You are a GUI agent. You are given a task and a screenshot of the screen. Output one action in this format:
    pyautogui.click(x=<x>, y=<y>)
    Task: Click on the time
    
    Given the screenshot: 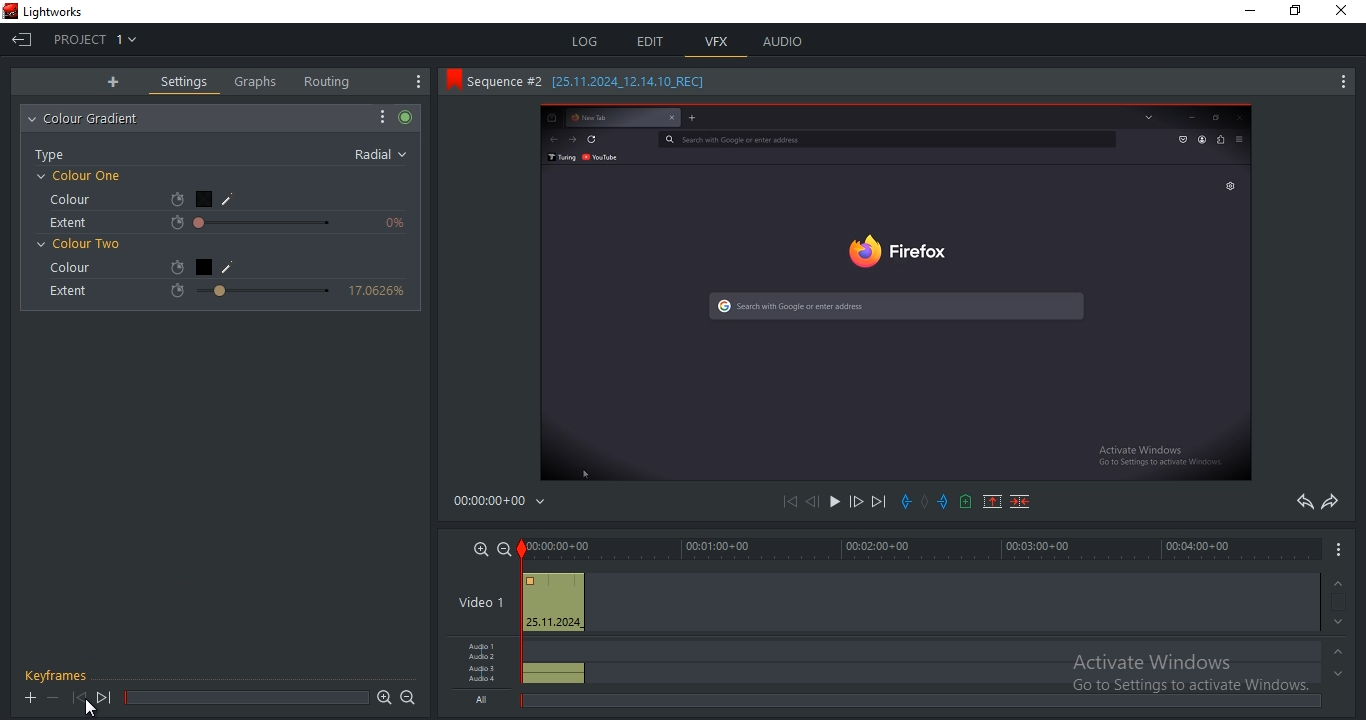 What is the action you would take?
    pyautogui.click(x=507, y=501)
    